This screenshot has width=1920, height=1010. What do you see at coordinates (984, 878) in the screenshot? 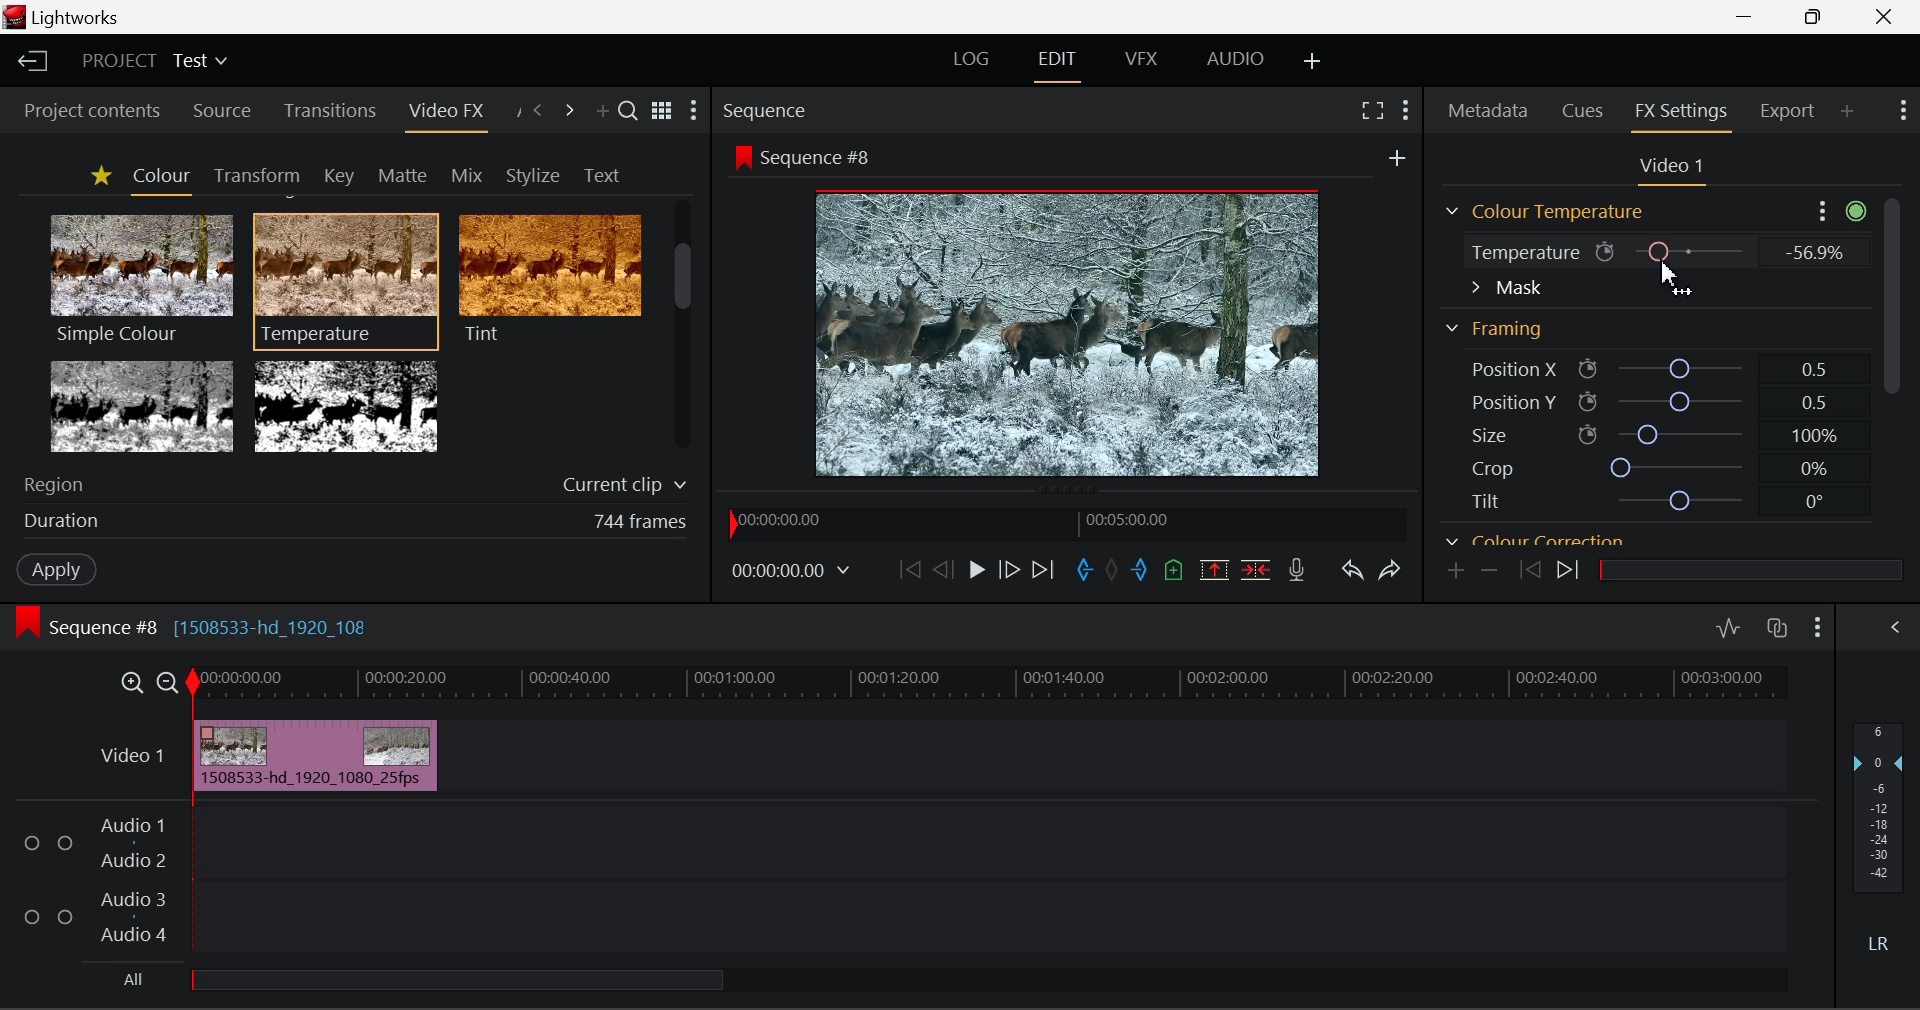
I see `Audio Input Field` at bounding box center [984, 878].